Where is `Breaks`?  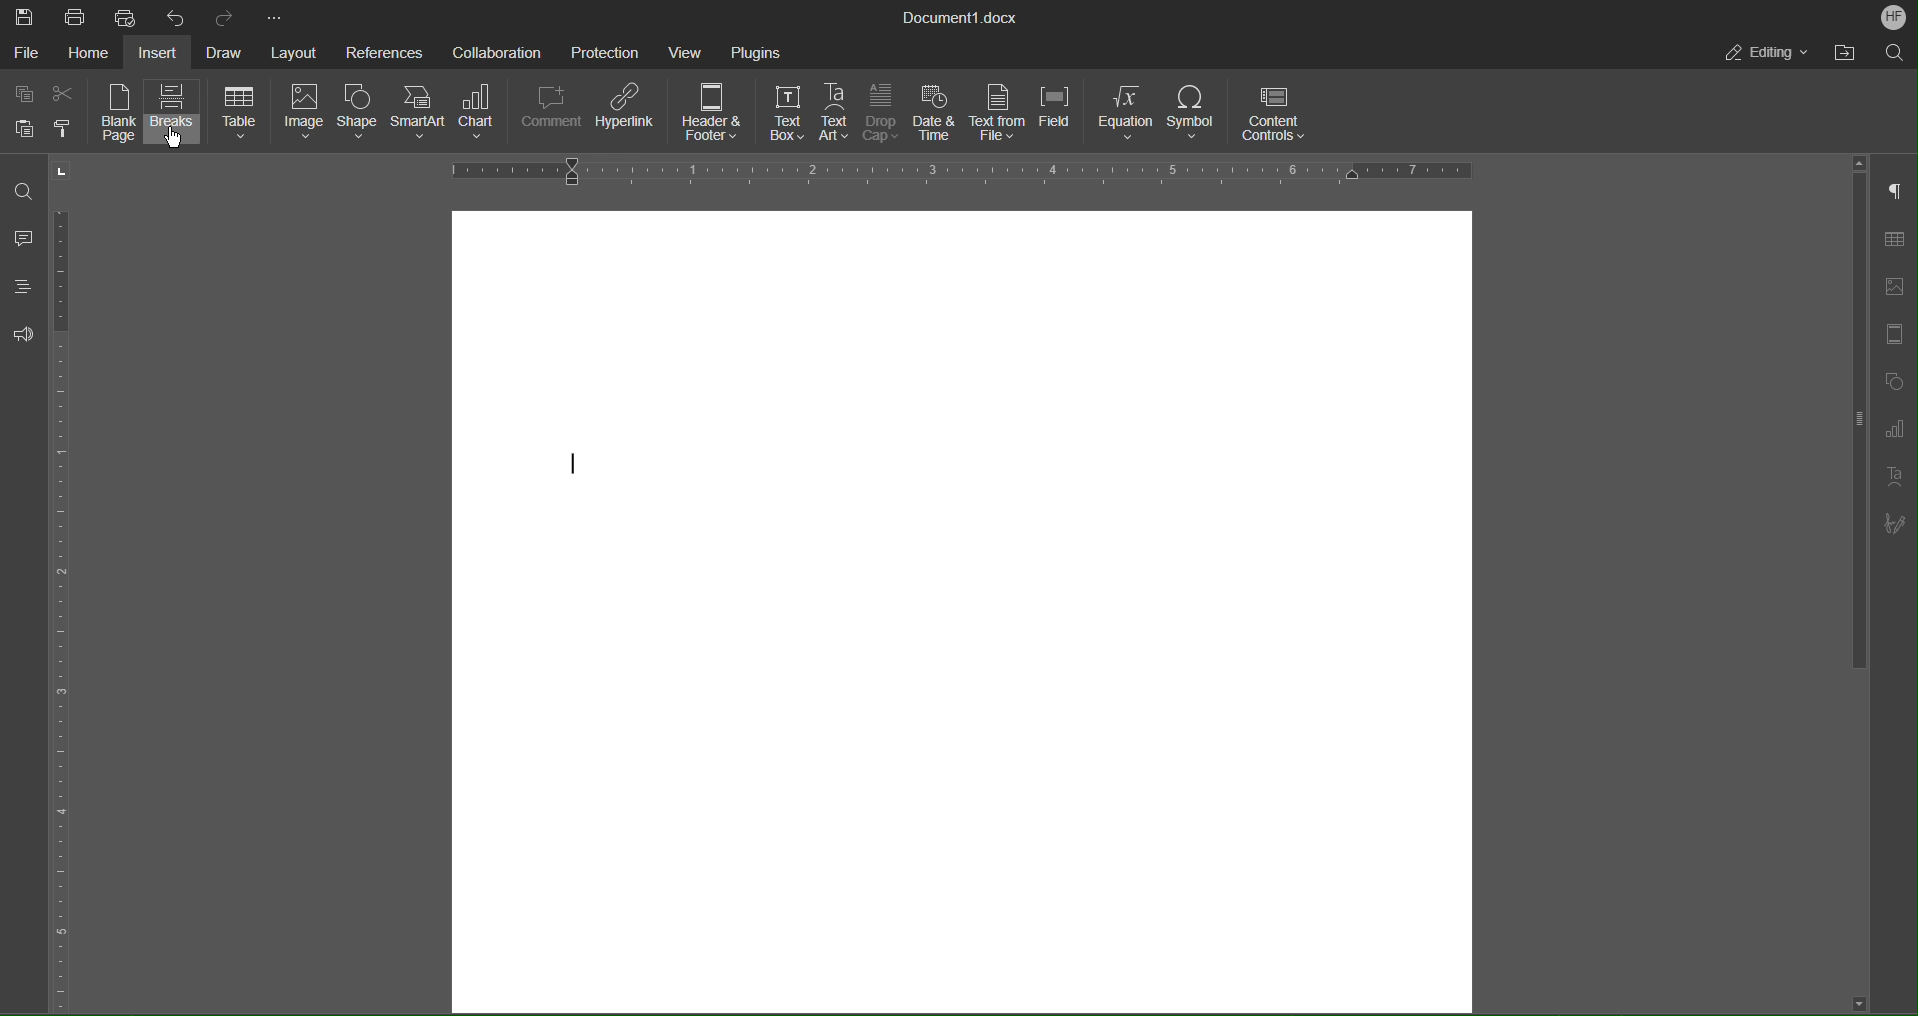
Breaks is located at coordinates (173, 113).